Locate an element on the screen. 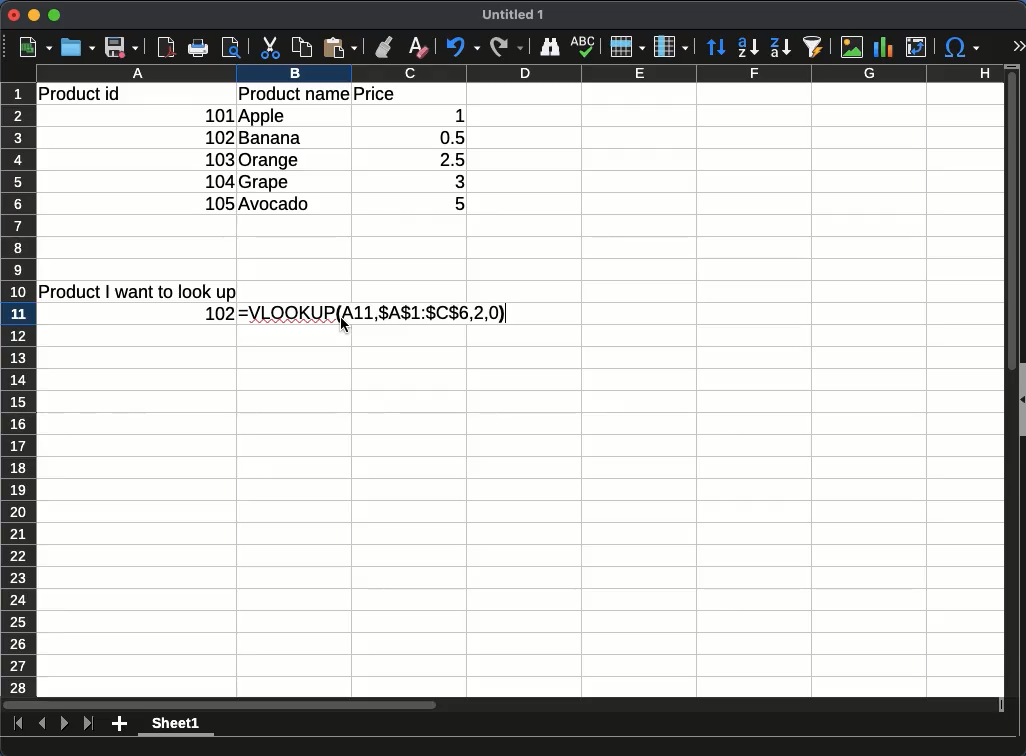 The width and height of the screenshot is (1026, 756). new is located at coordinates (35, 48).